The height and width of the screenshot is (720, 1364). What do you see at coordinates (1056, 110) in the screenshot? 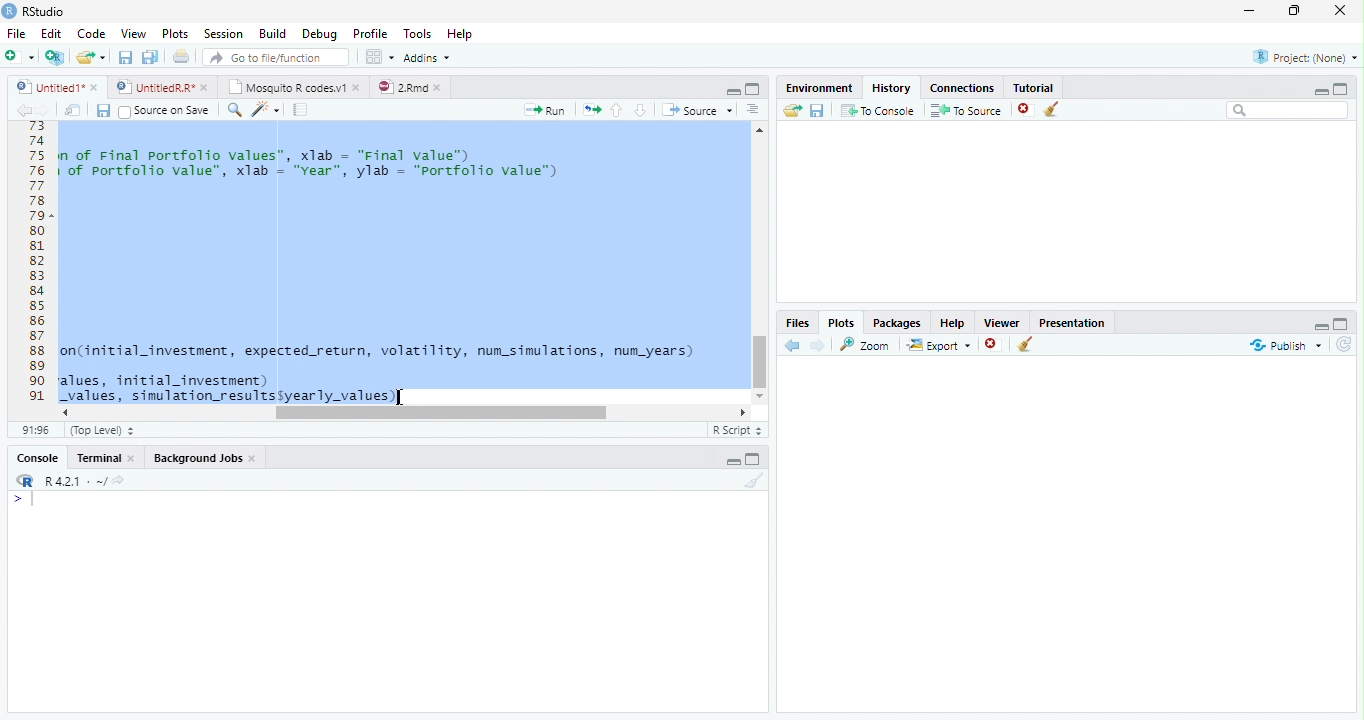
I see `Clear` at bounding box center [1056, 110].